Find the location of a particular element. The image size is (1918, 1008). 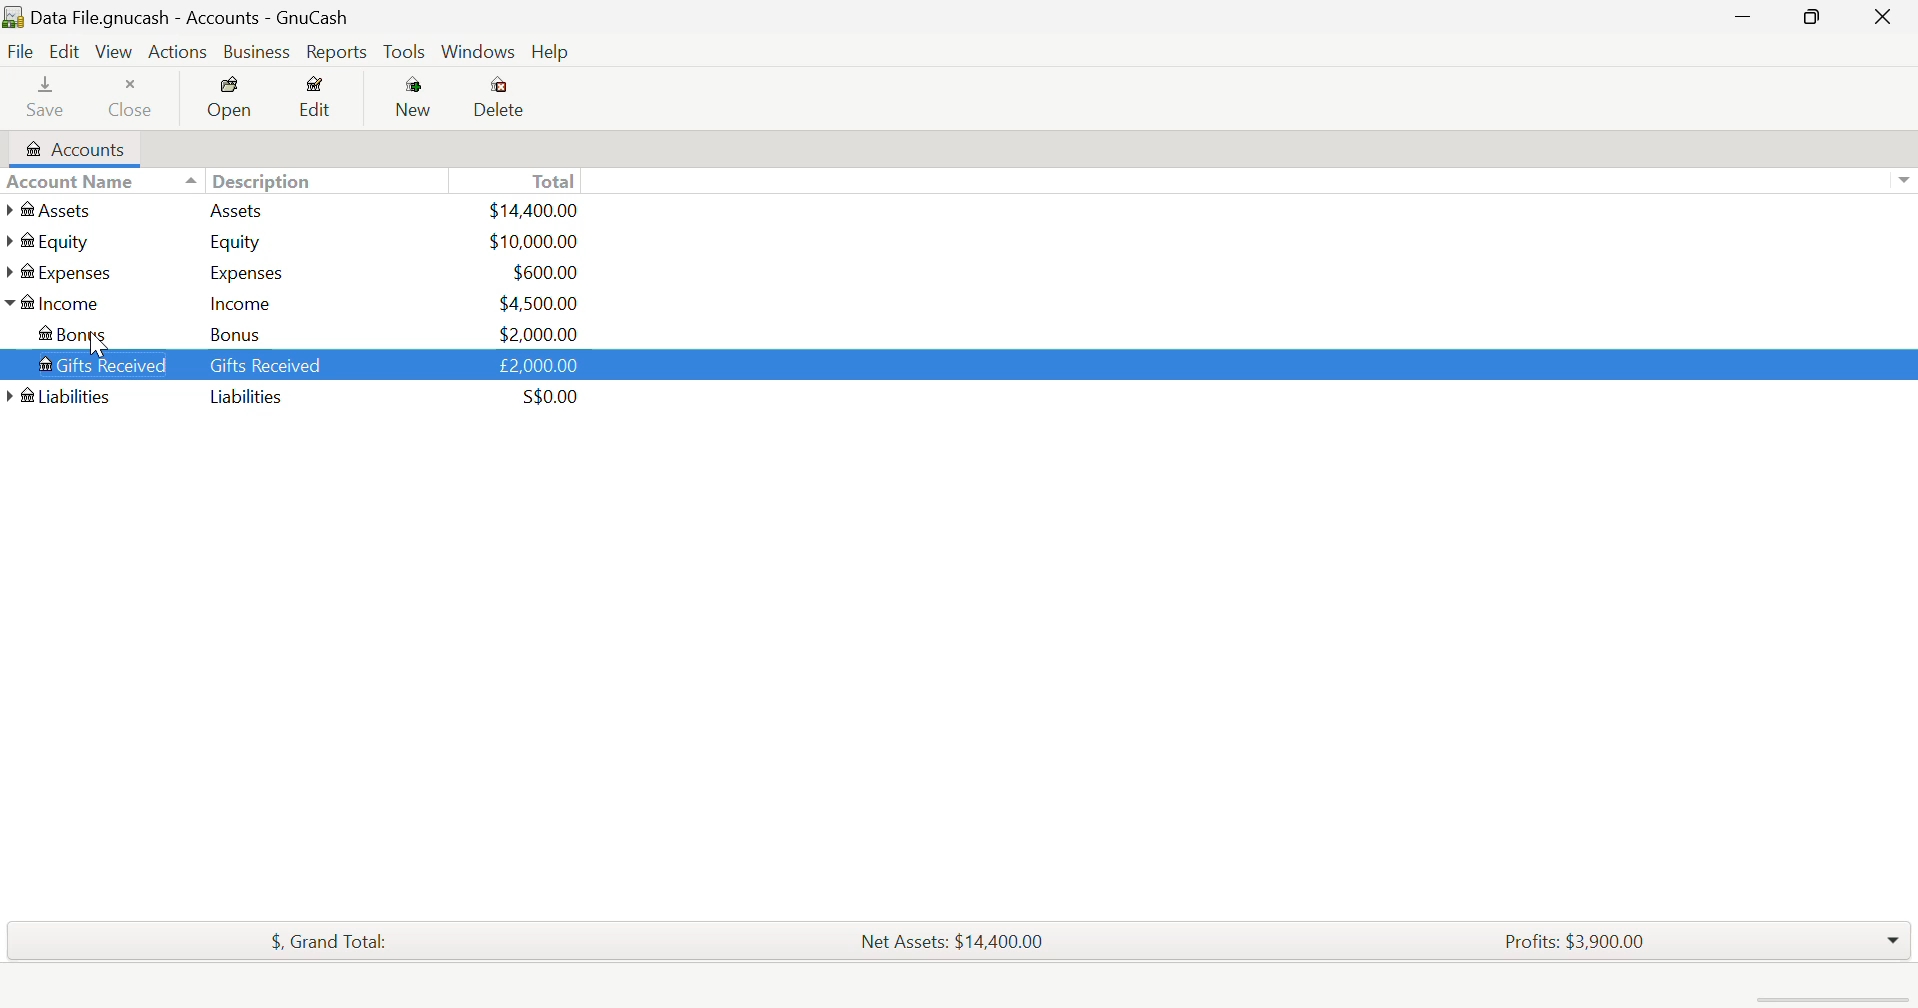

Net Assets: $14,400.00 is located at coordinates (958, 938).